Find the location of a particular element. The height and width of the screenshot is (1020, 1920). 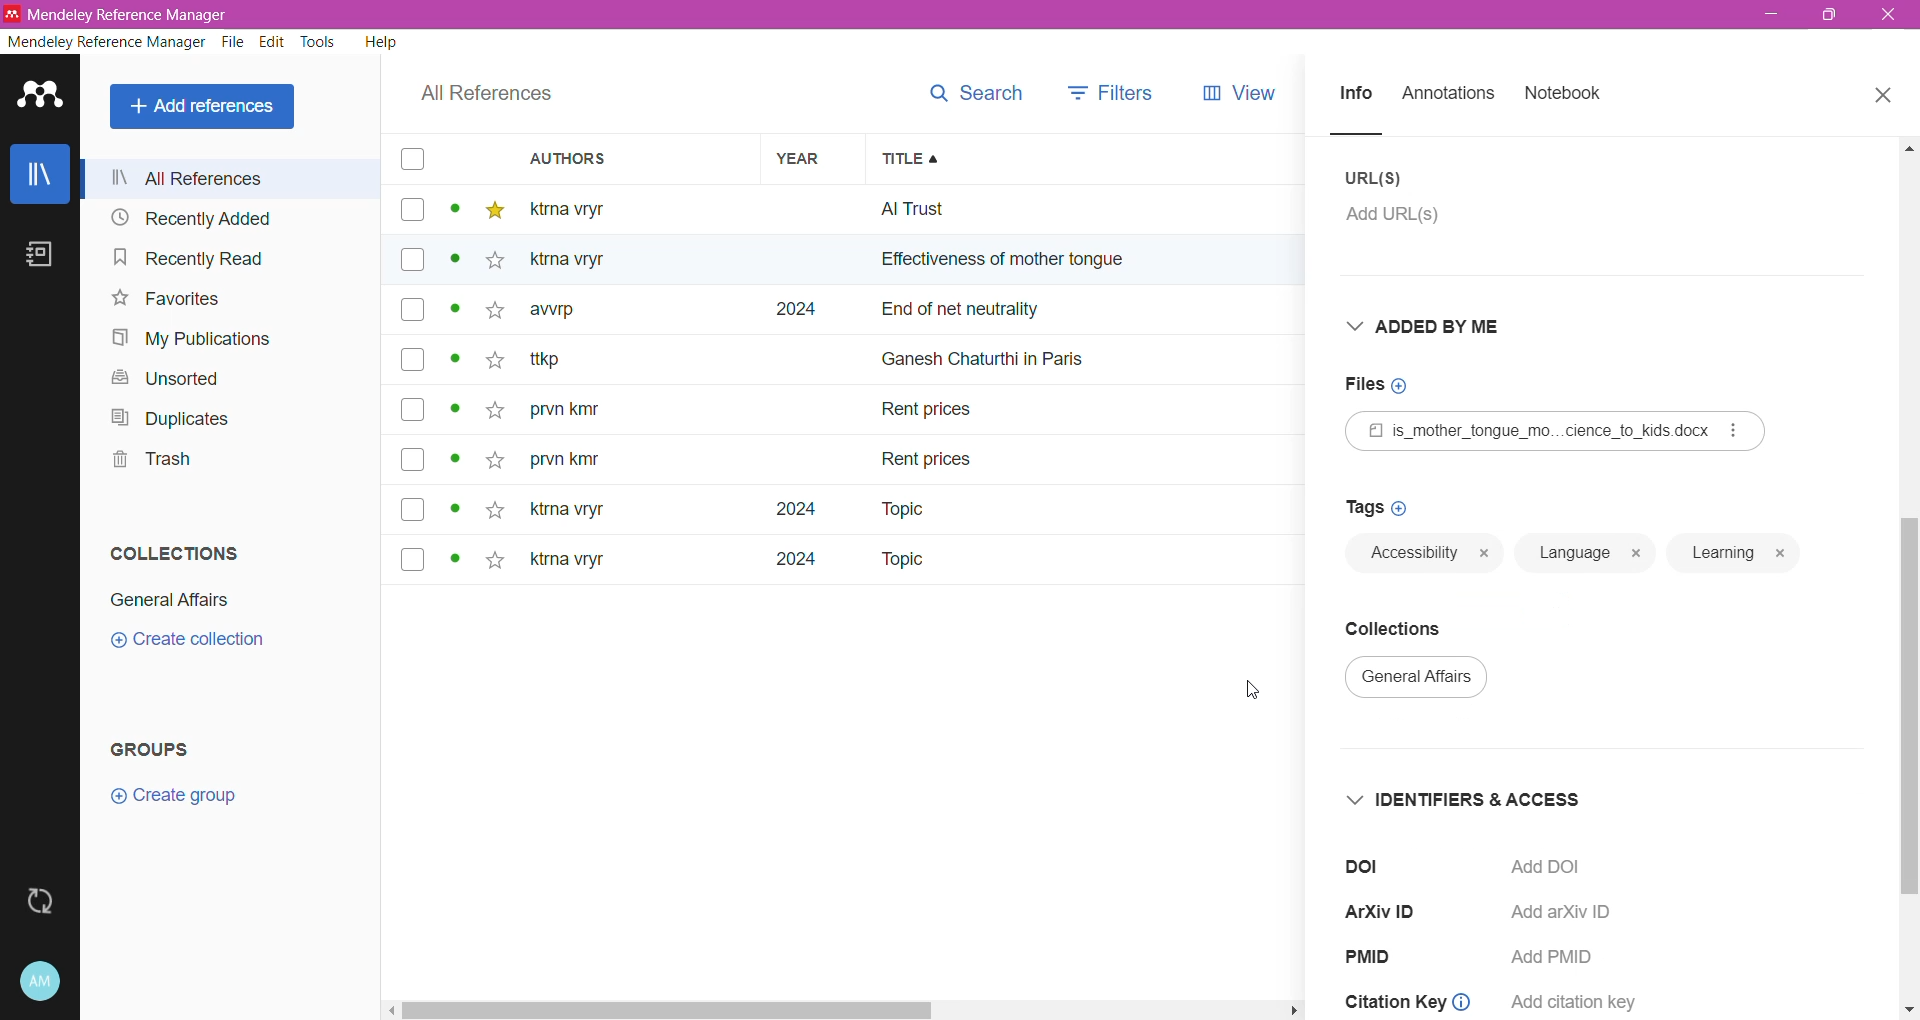

ktma vtyr is located at coordinates (581, 208).